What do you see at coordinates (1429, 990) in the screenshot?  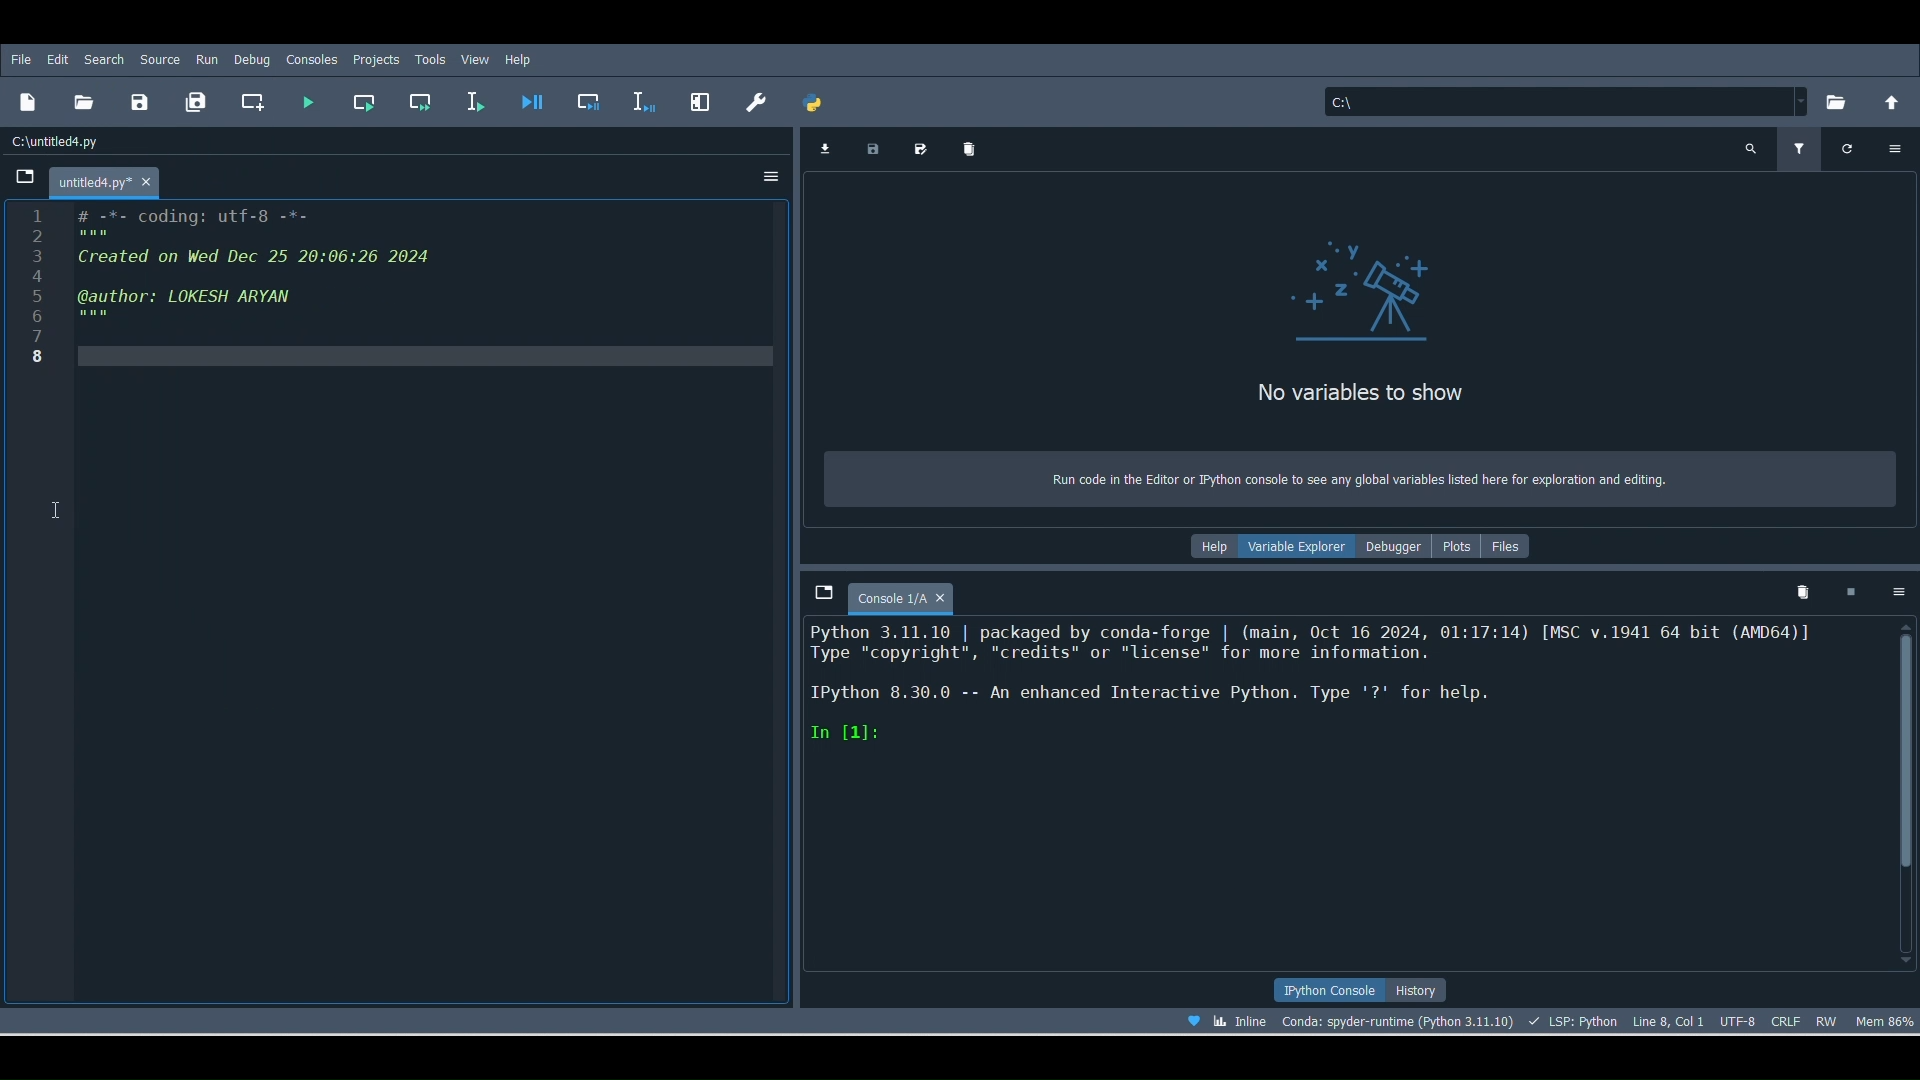 I see `History` at bounding box center [1429, 990].